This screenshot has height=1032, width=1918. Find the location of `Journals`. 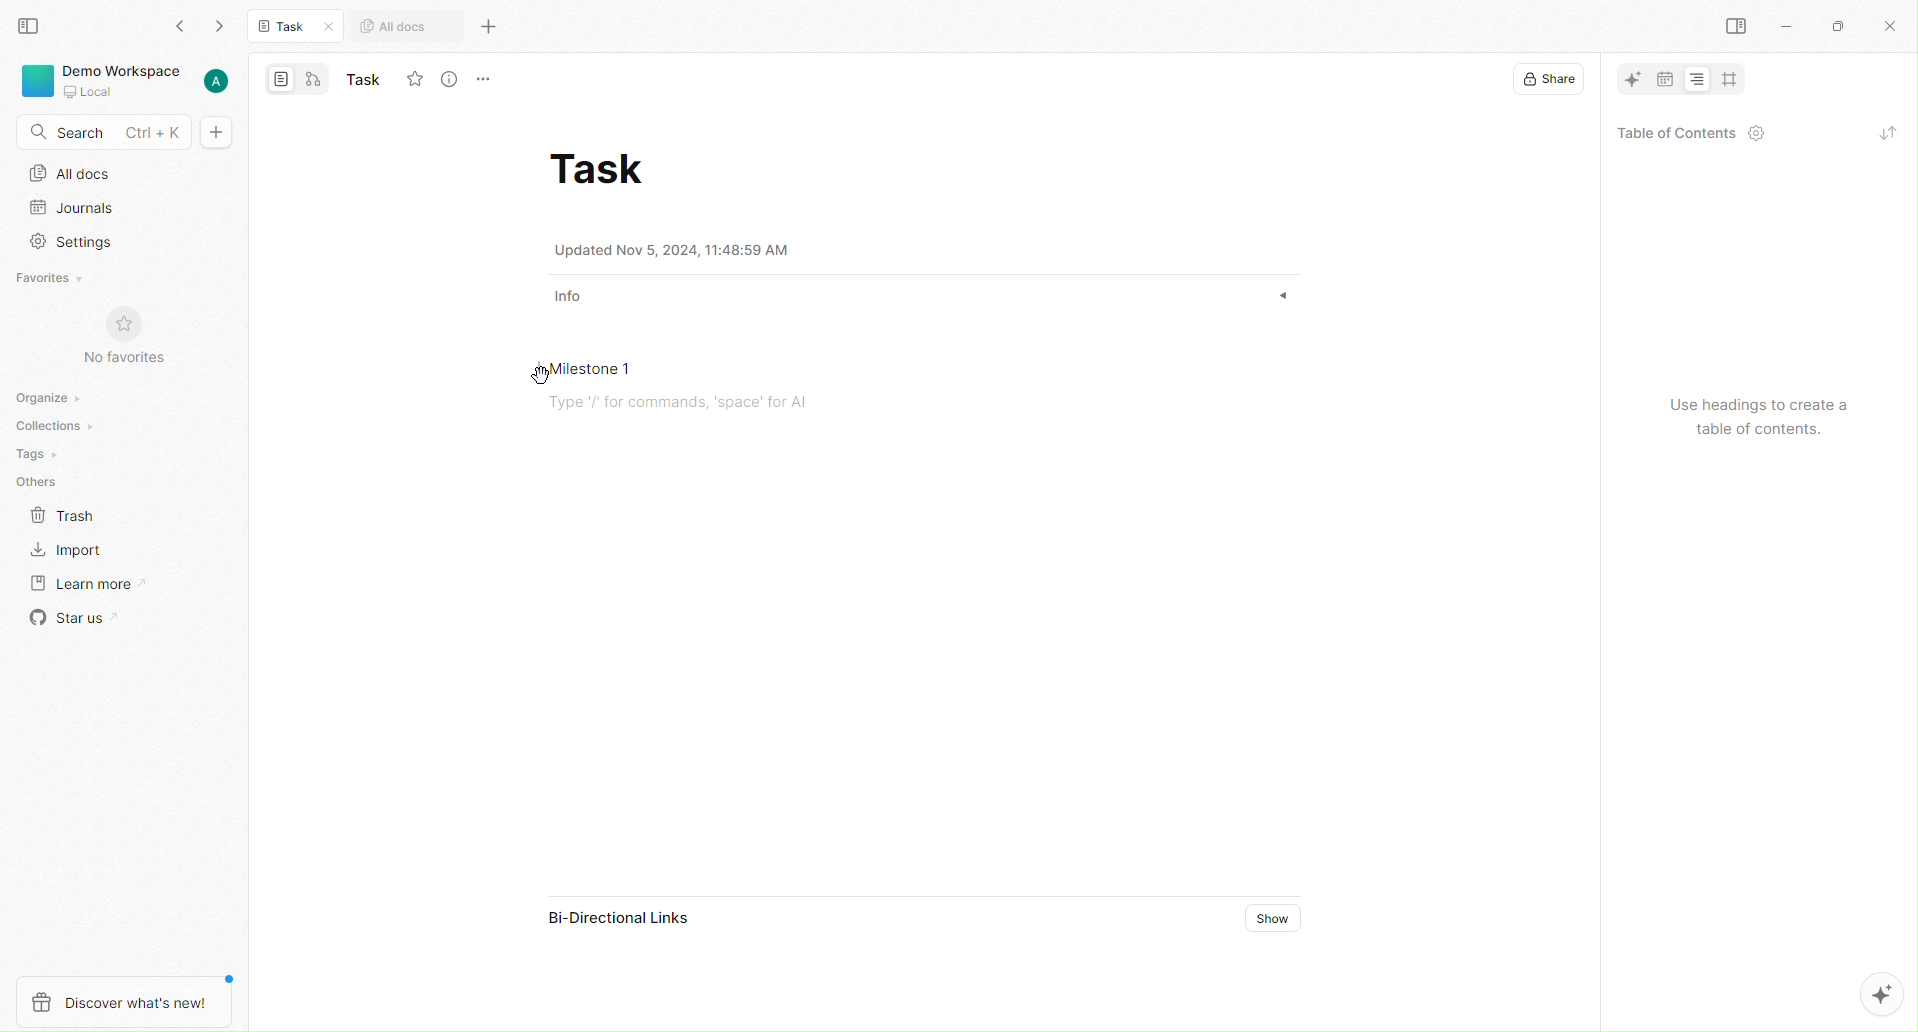

Journals is located at coordinates (86, 209).